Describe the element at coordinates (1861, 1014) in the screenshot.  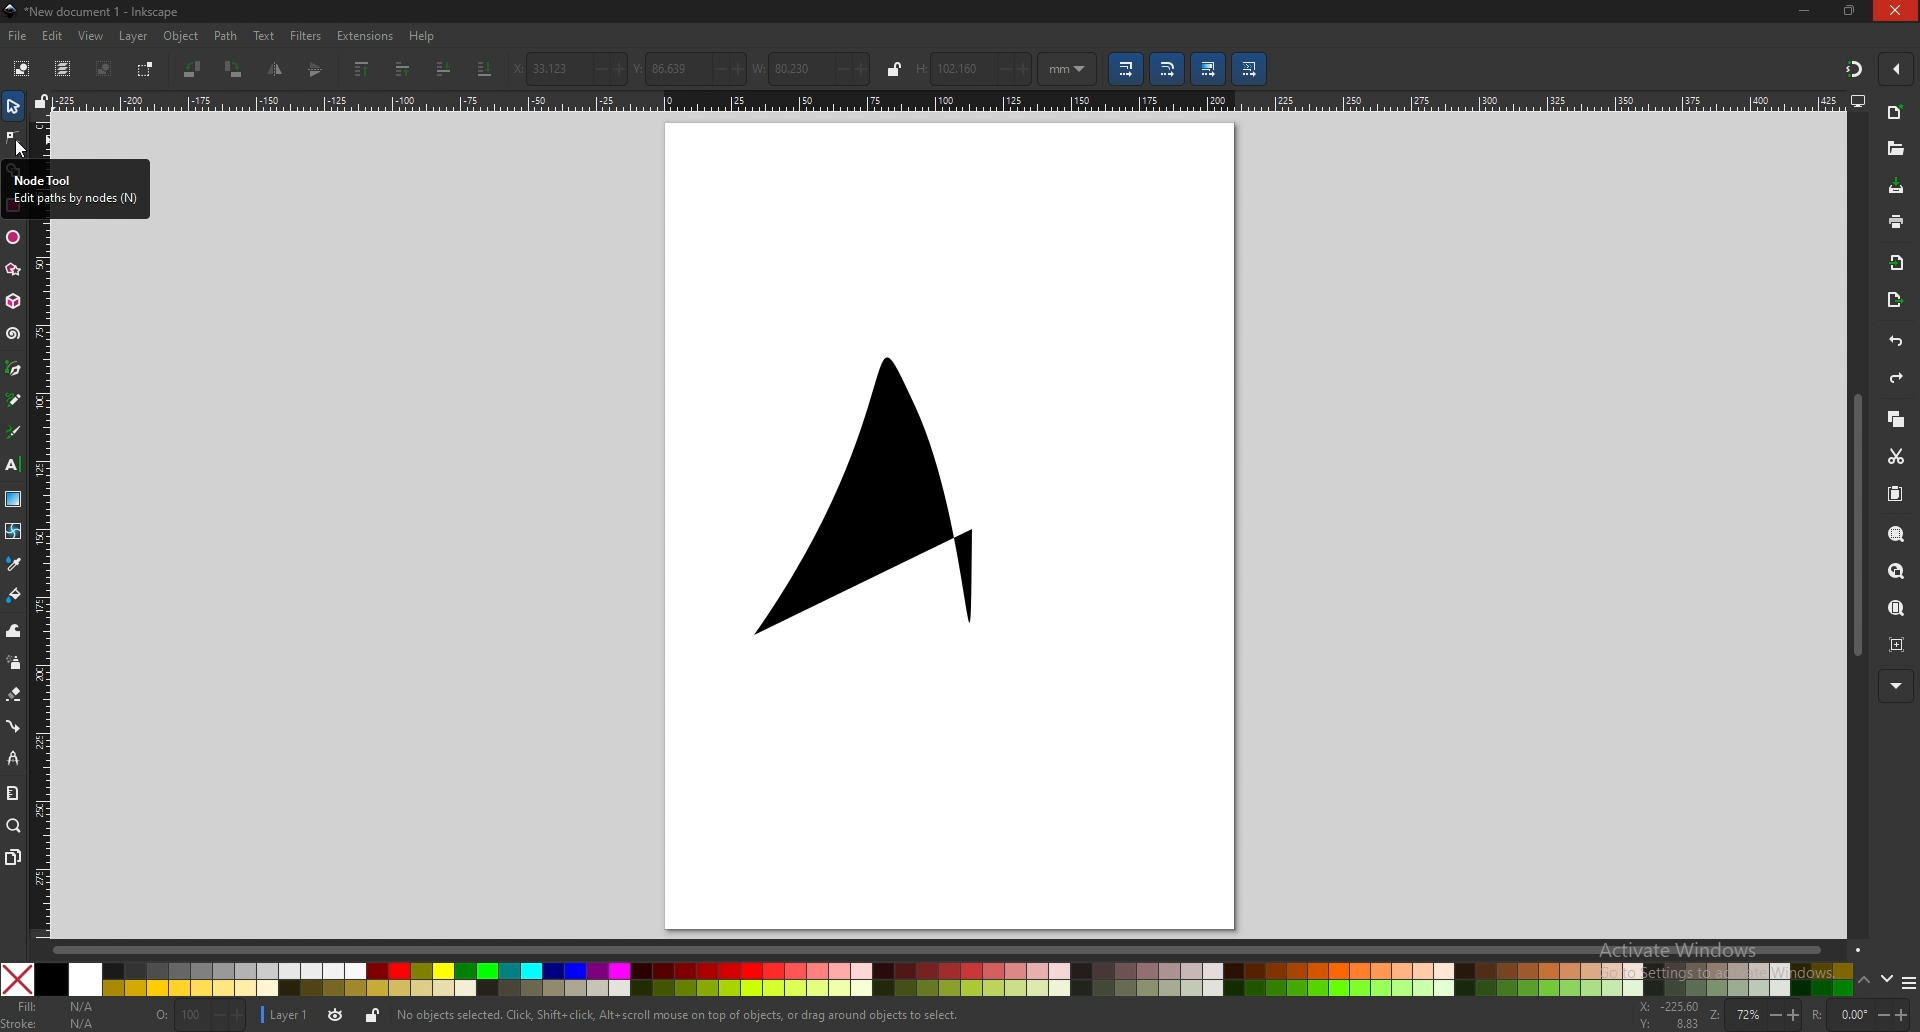
I see `rotate` at that location.